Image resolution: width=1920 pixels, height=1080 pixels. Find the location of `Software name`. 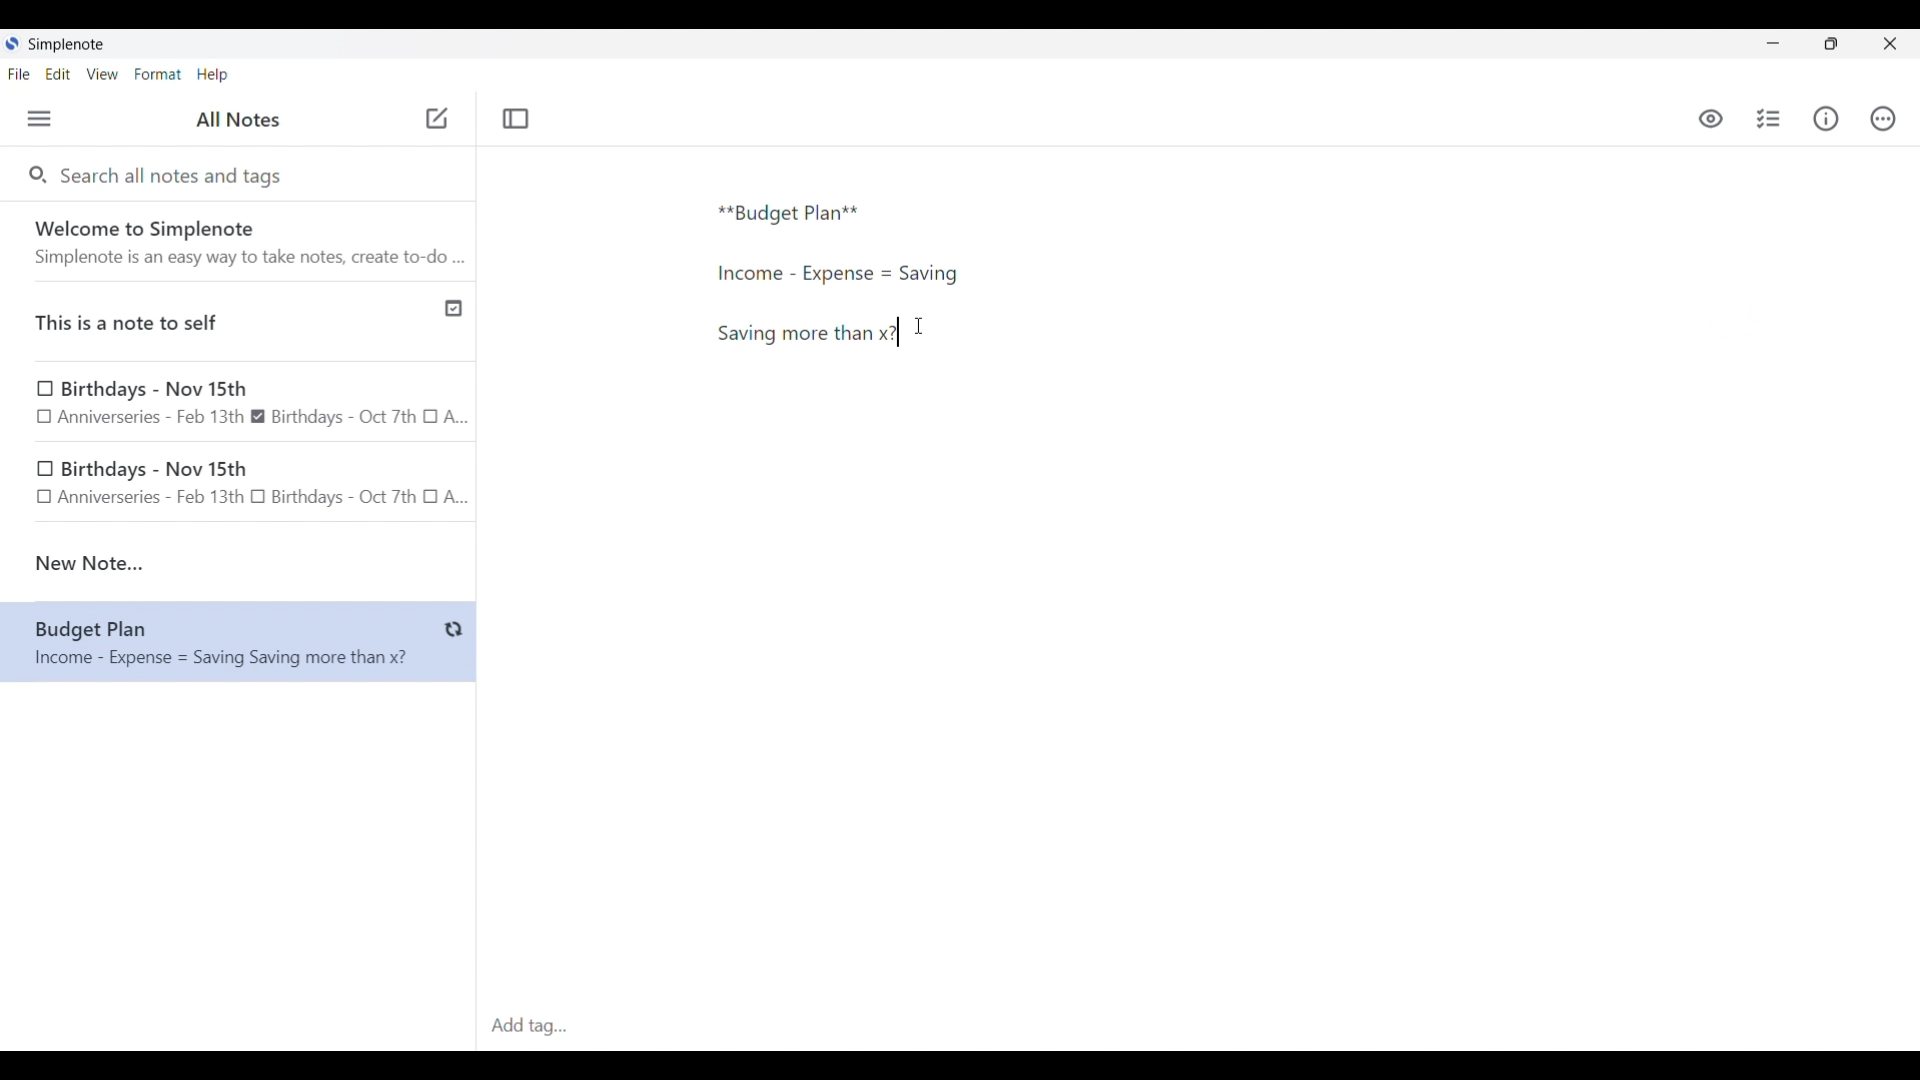

Software name is located at coordinates (68, 45).